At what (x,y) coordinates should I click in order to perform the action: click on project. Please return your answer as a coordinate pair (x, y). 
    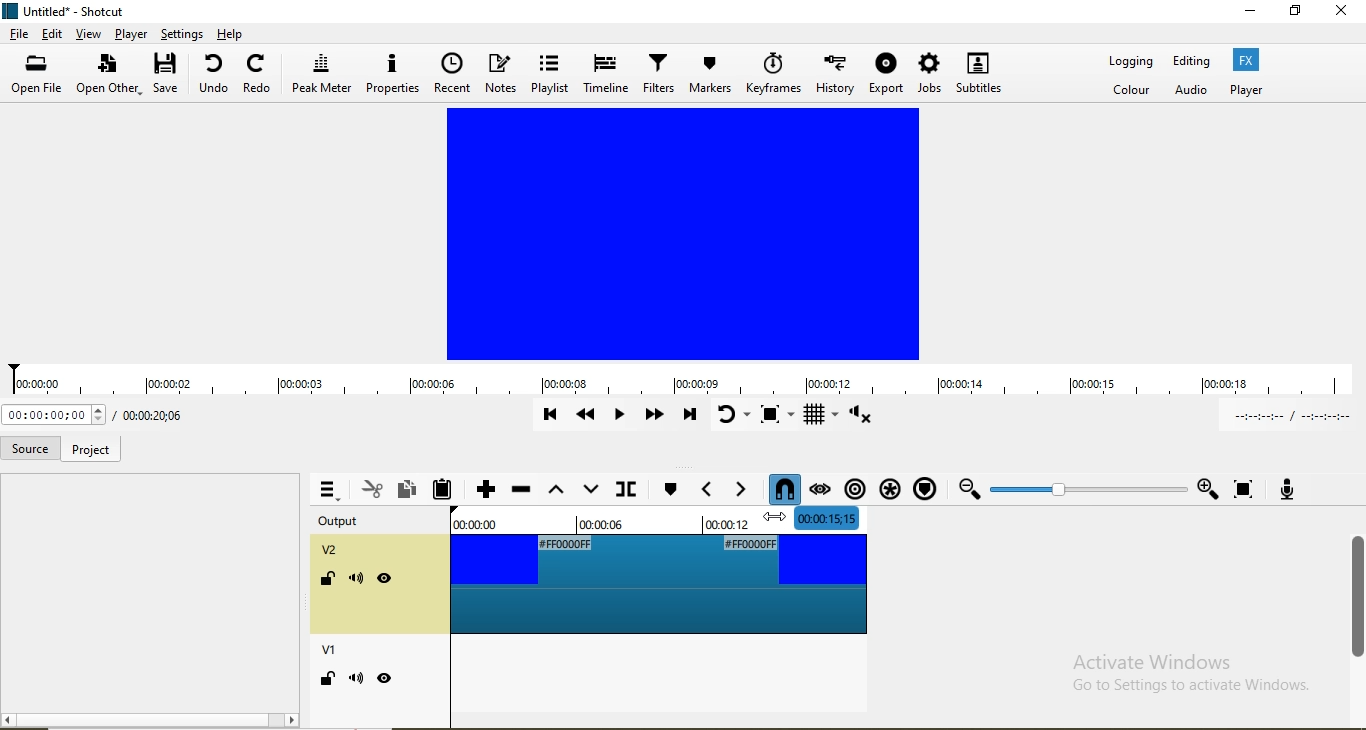
    Looking at the image, I should click on (89, 451).